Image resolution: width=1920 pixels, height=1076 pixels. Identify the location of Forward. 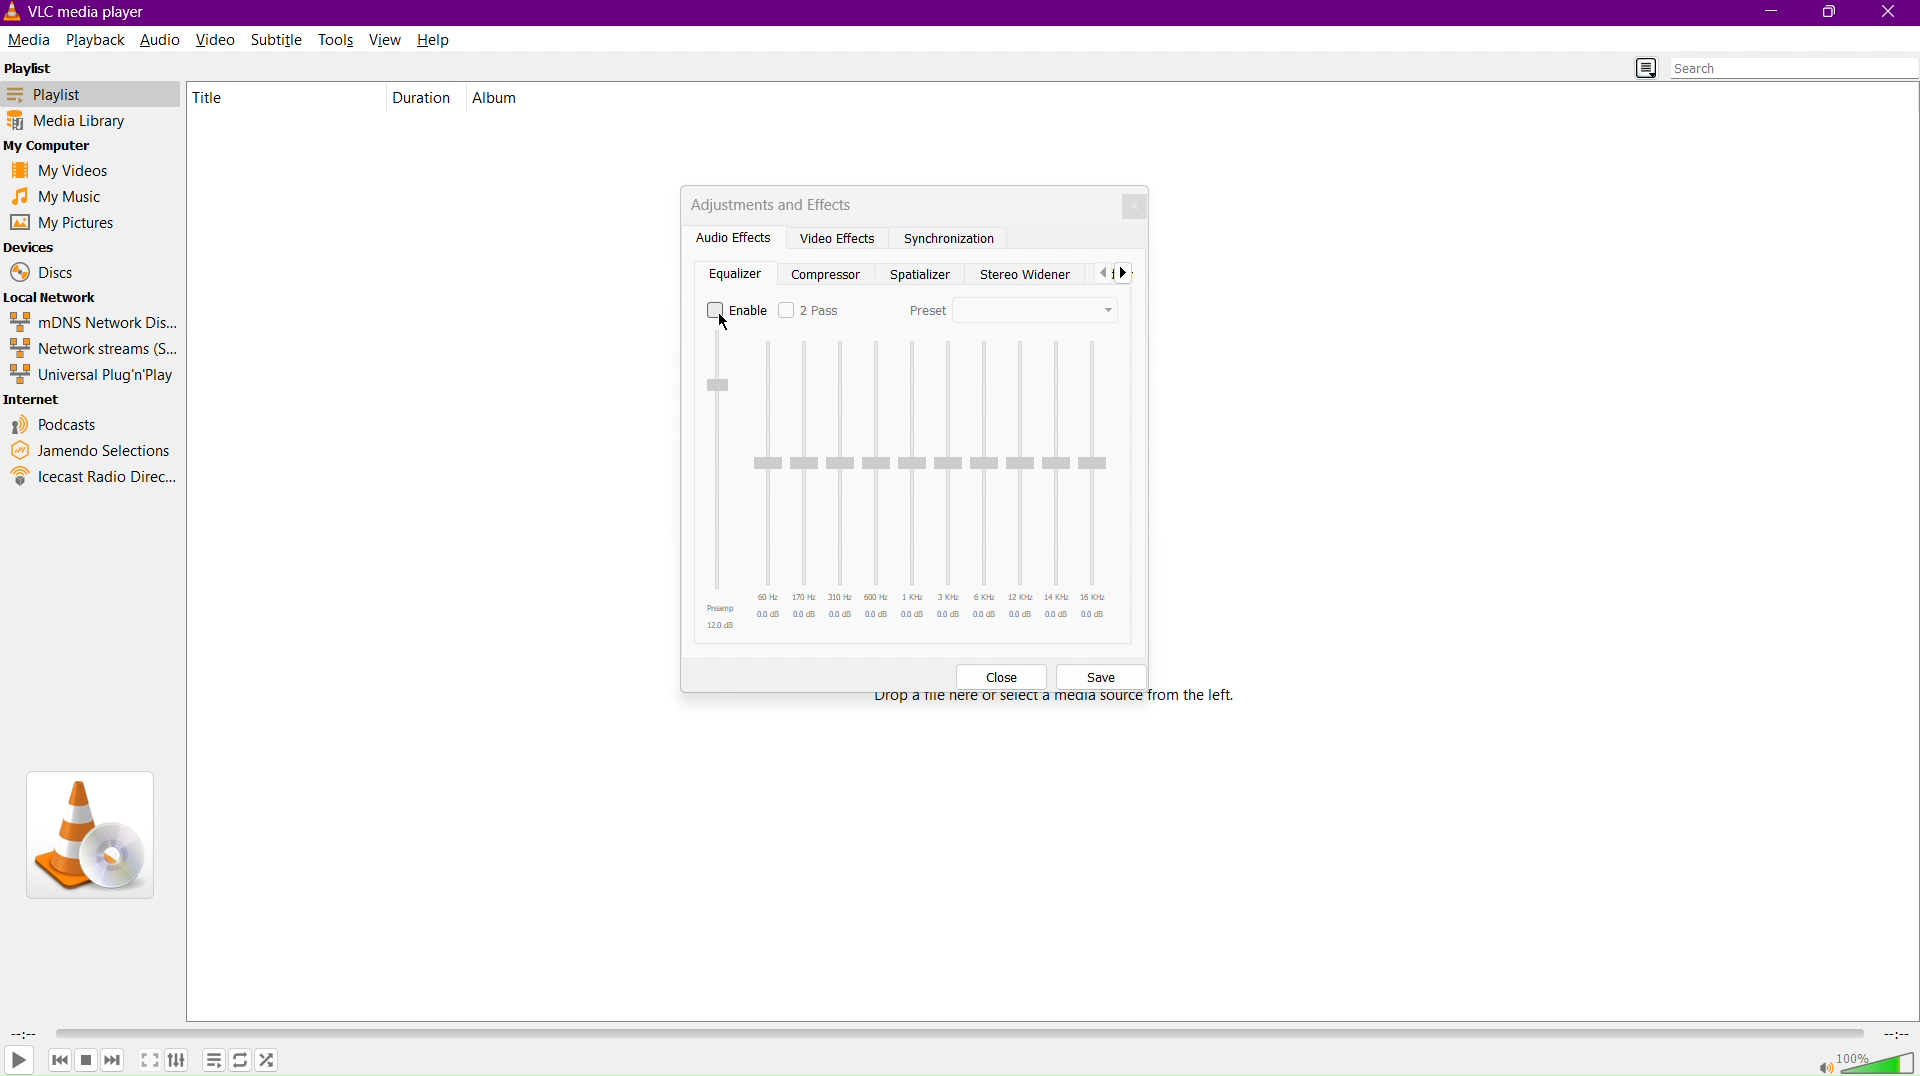
(115, 1059).